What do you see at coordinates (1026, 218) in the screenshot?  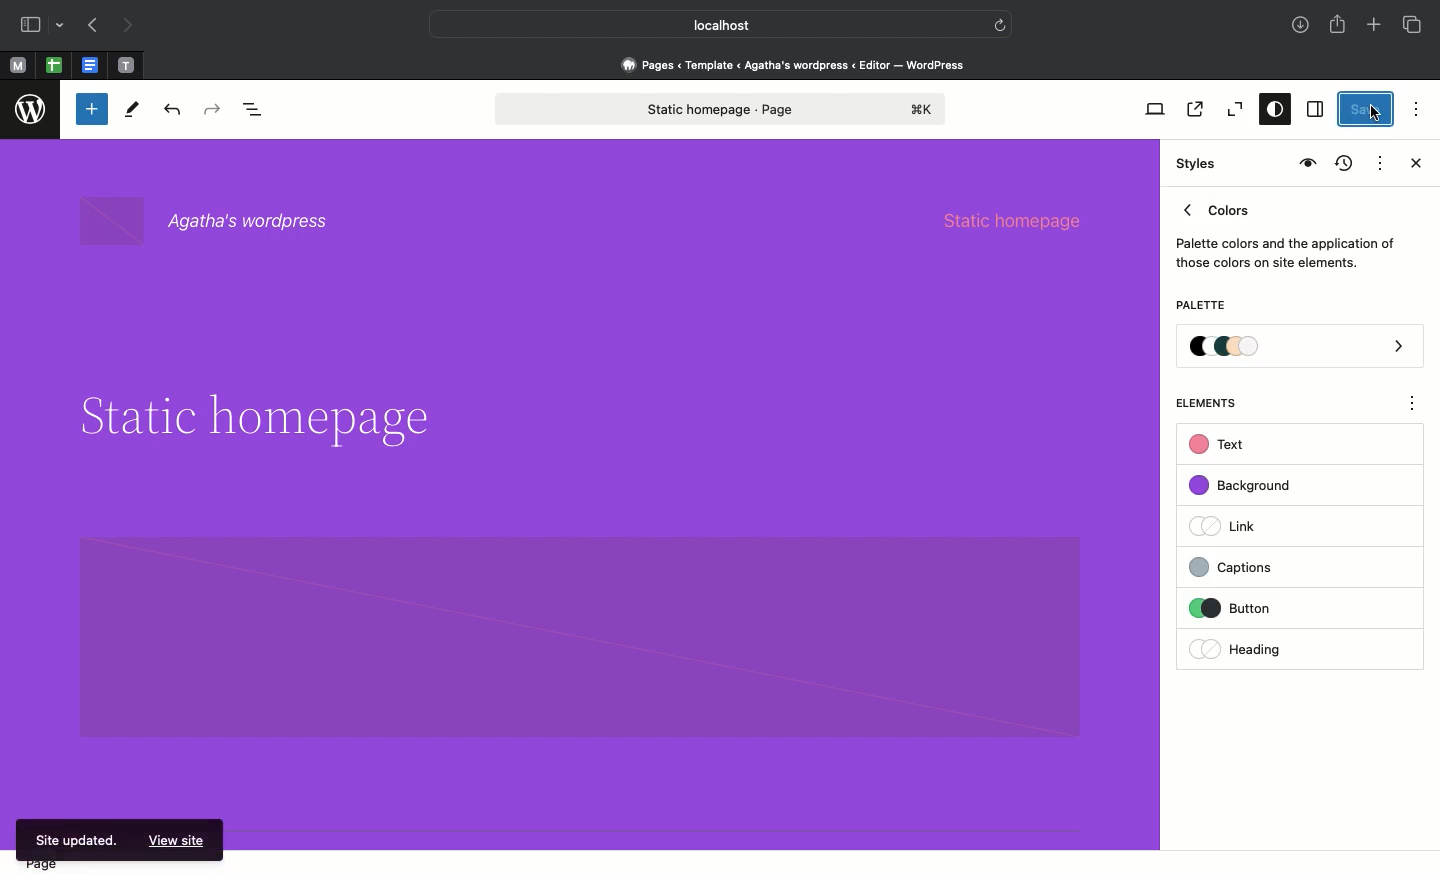 I see `Static homepage` at bounding box center [1026, 218].